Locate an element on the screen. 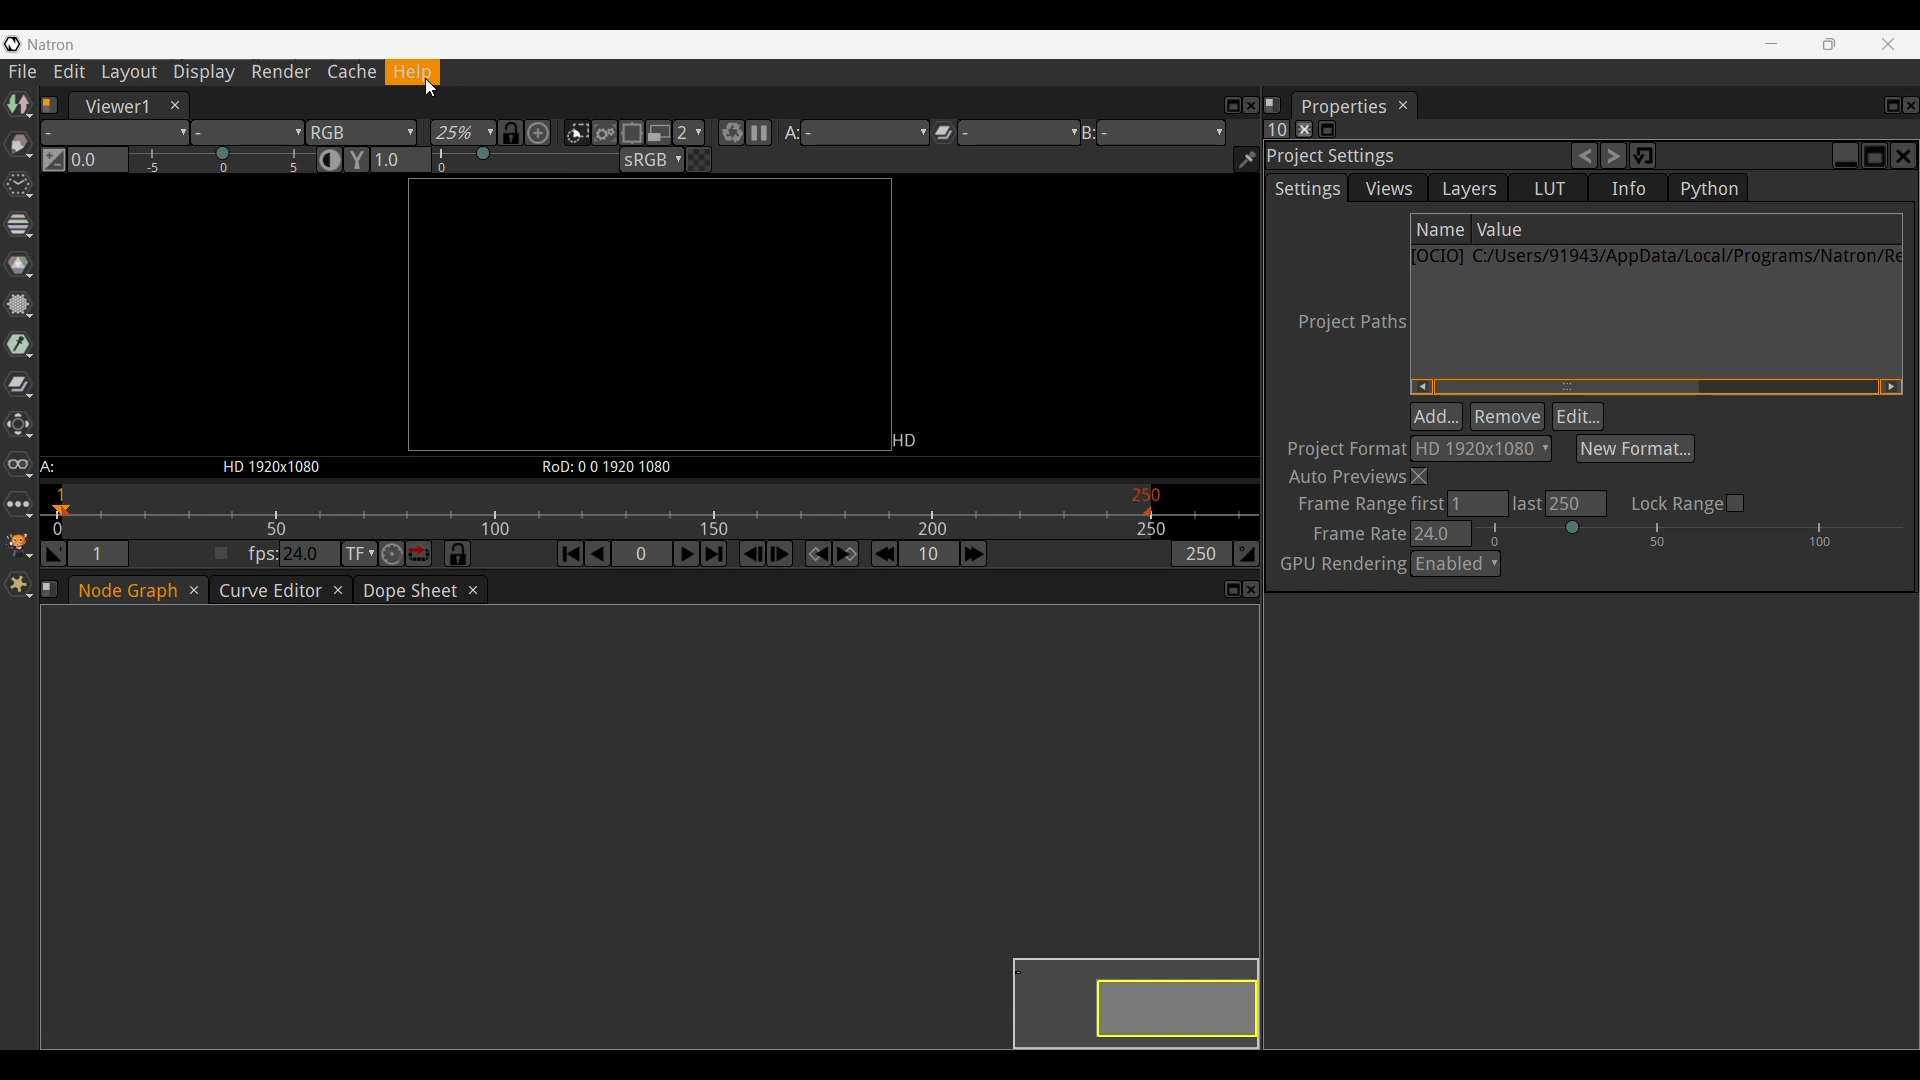 This screenshot has height=1080, width=1920. Information about pane 3 is located at coordinates (49, 589).